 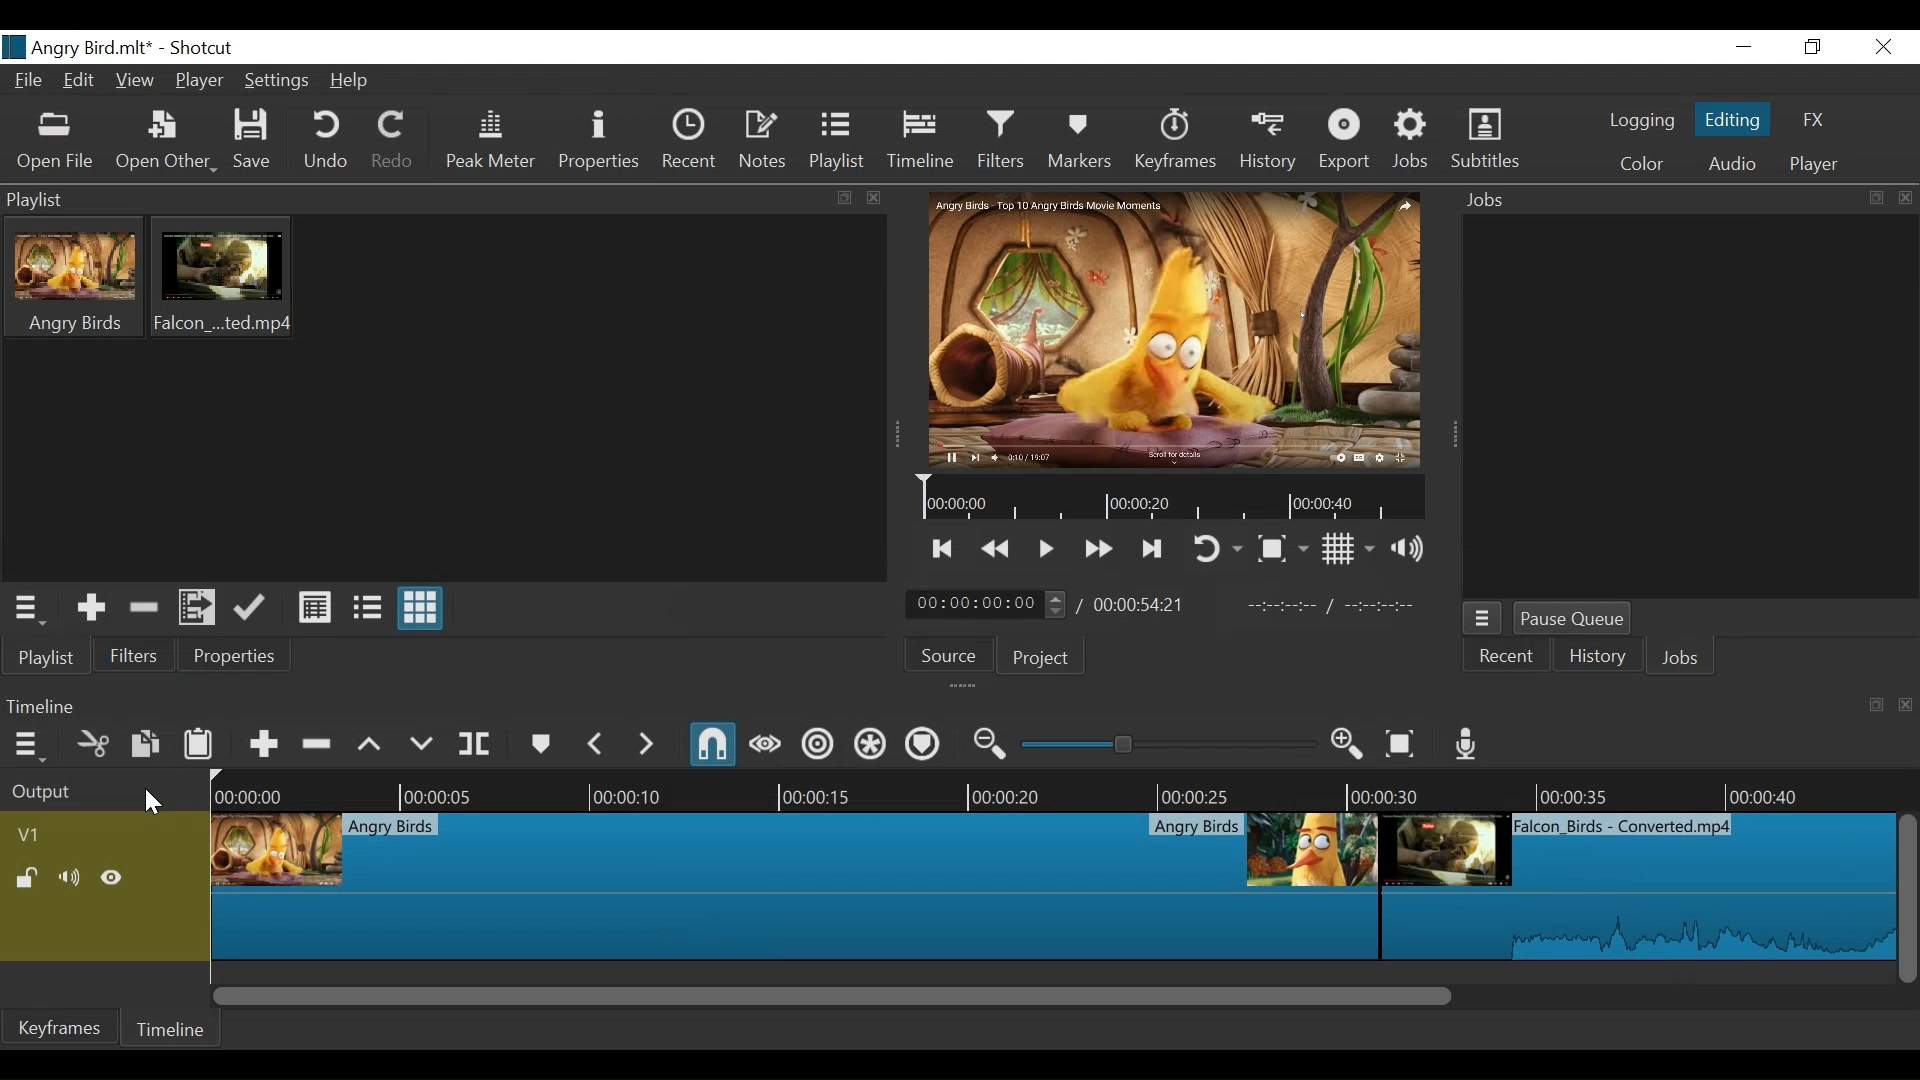 I want to click on Playlist Panel, so click(x=444, y=201).